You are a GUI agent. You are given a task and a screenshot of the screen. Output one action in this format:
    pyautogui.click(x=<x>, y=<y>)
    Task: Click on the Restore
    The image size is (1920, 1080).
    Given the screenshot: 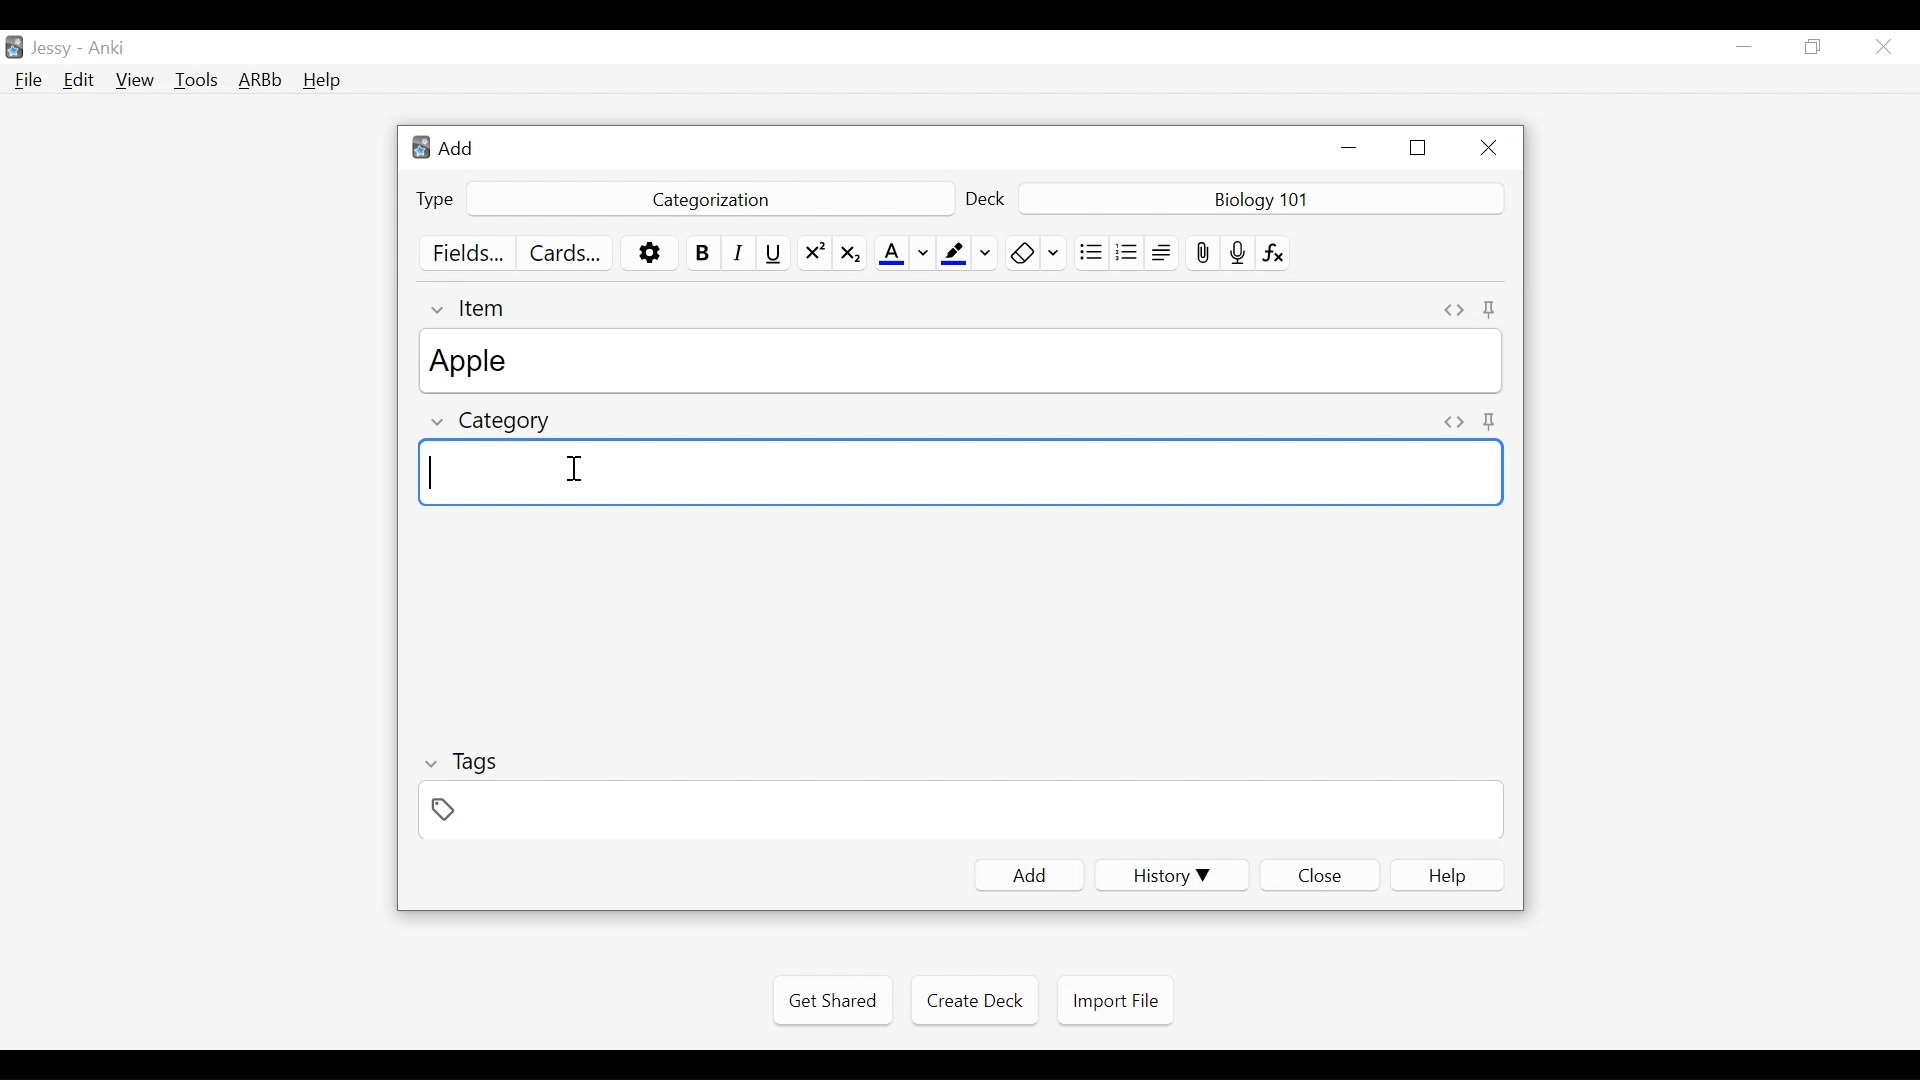 What is the action you would take?
    pyautogui.click(x=1814, y=48)
    